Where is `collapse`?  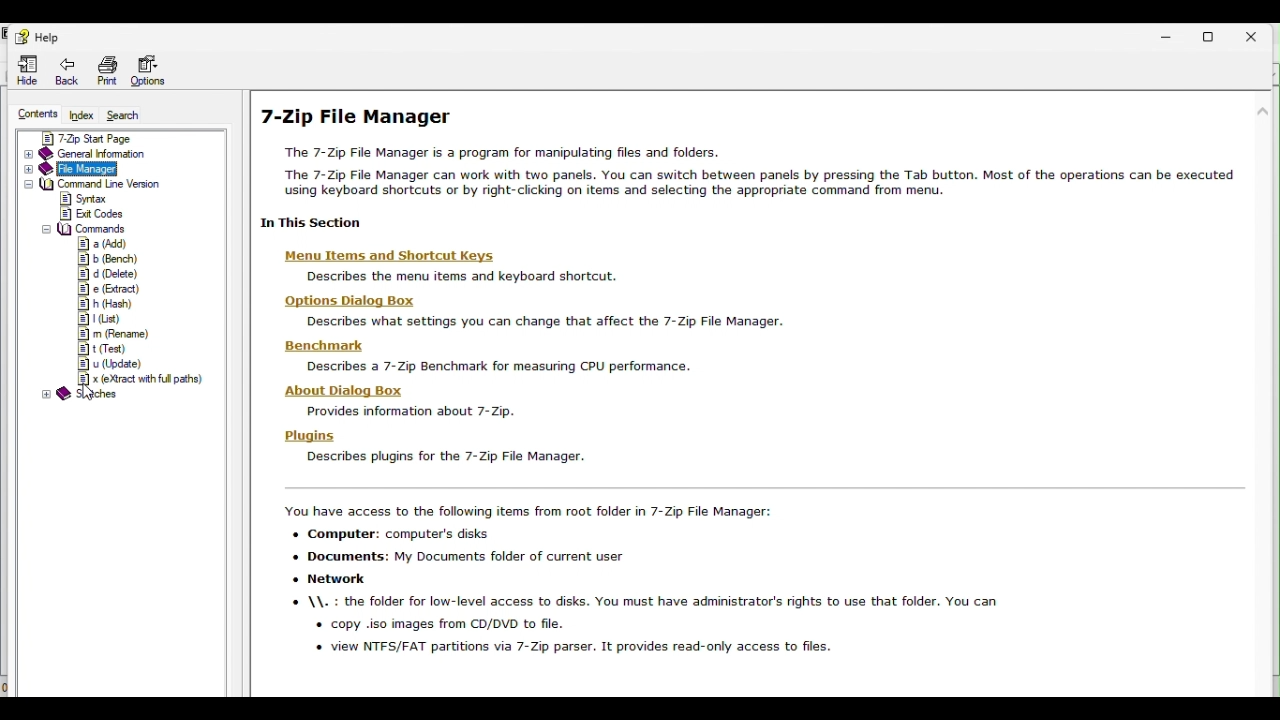
collapse is located at coordinates (45, 229).